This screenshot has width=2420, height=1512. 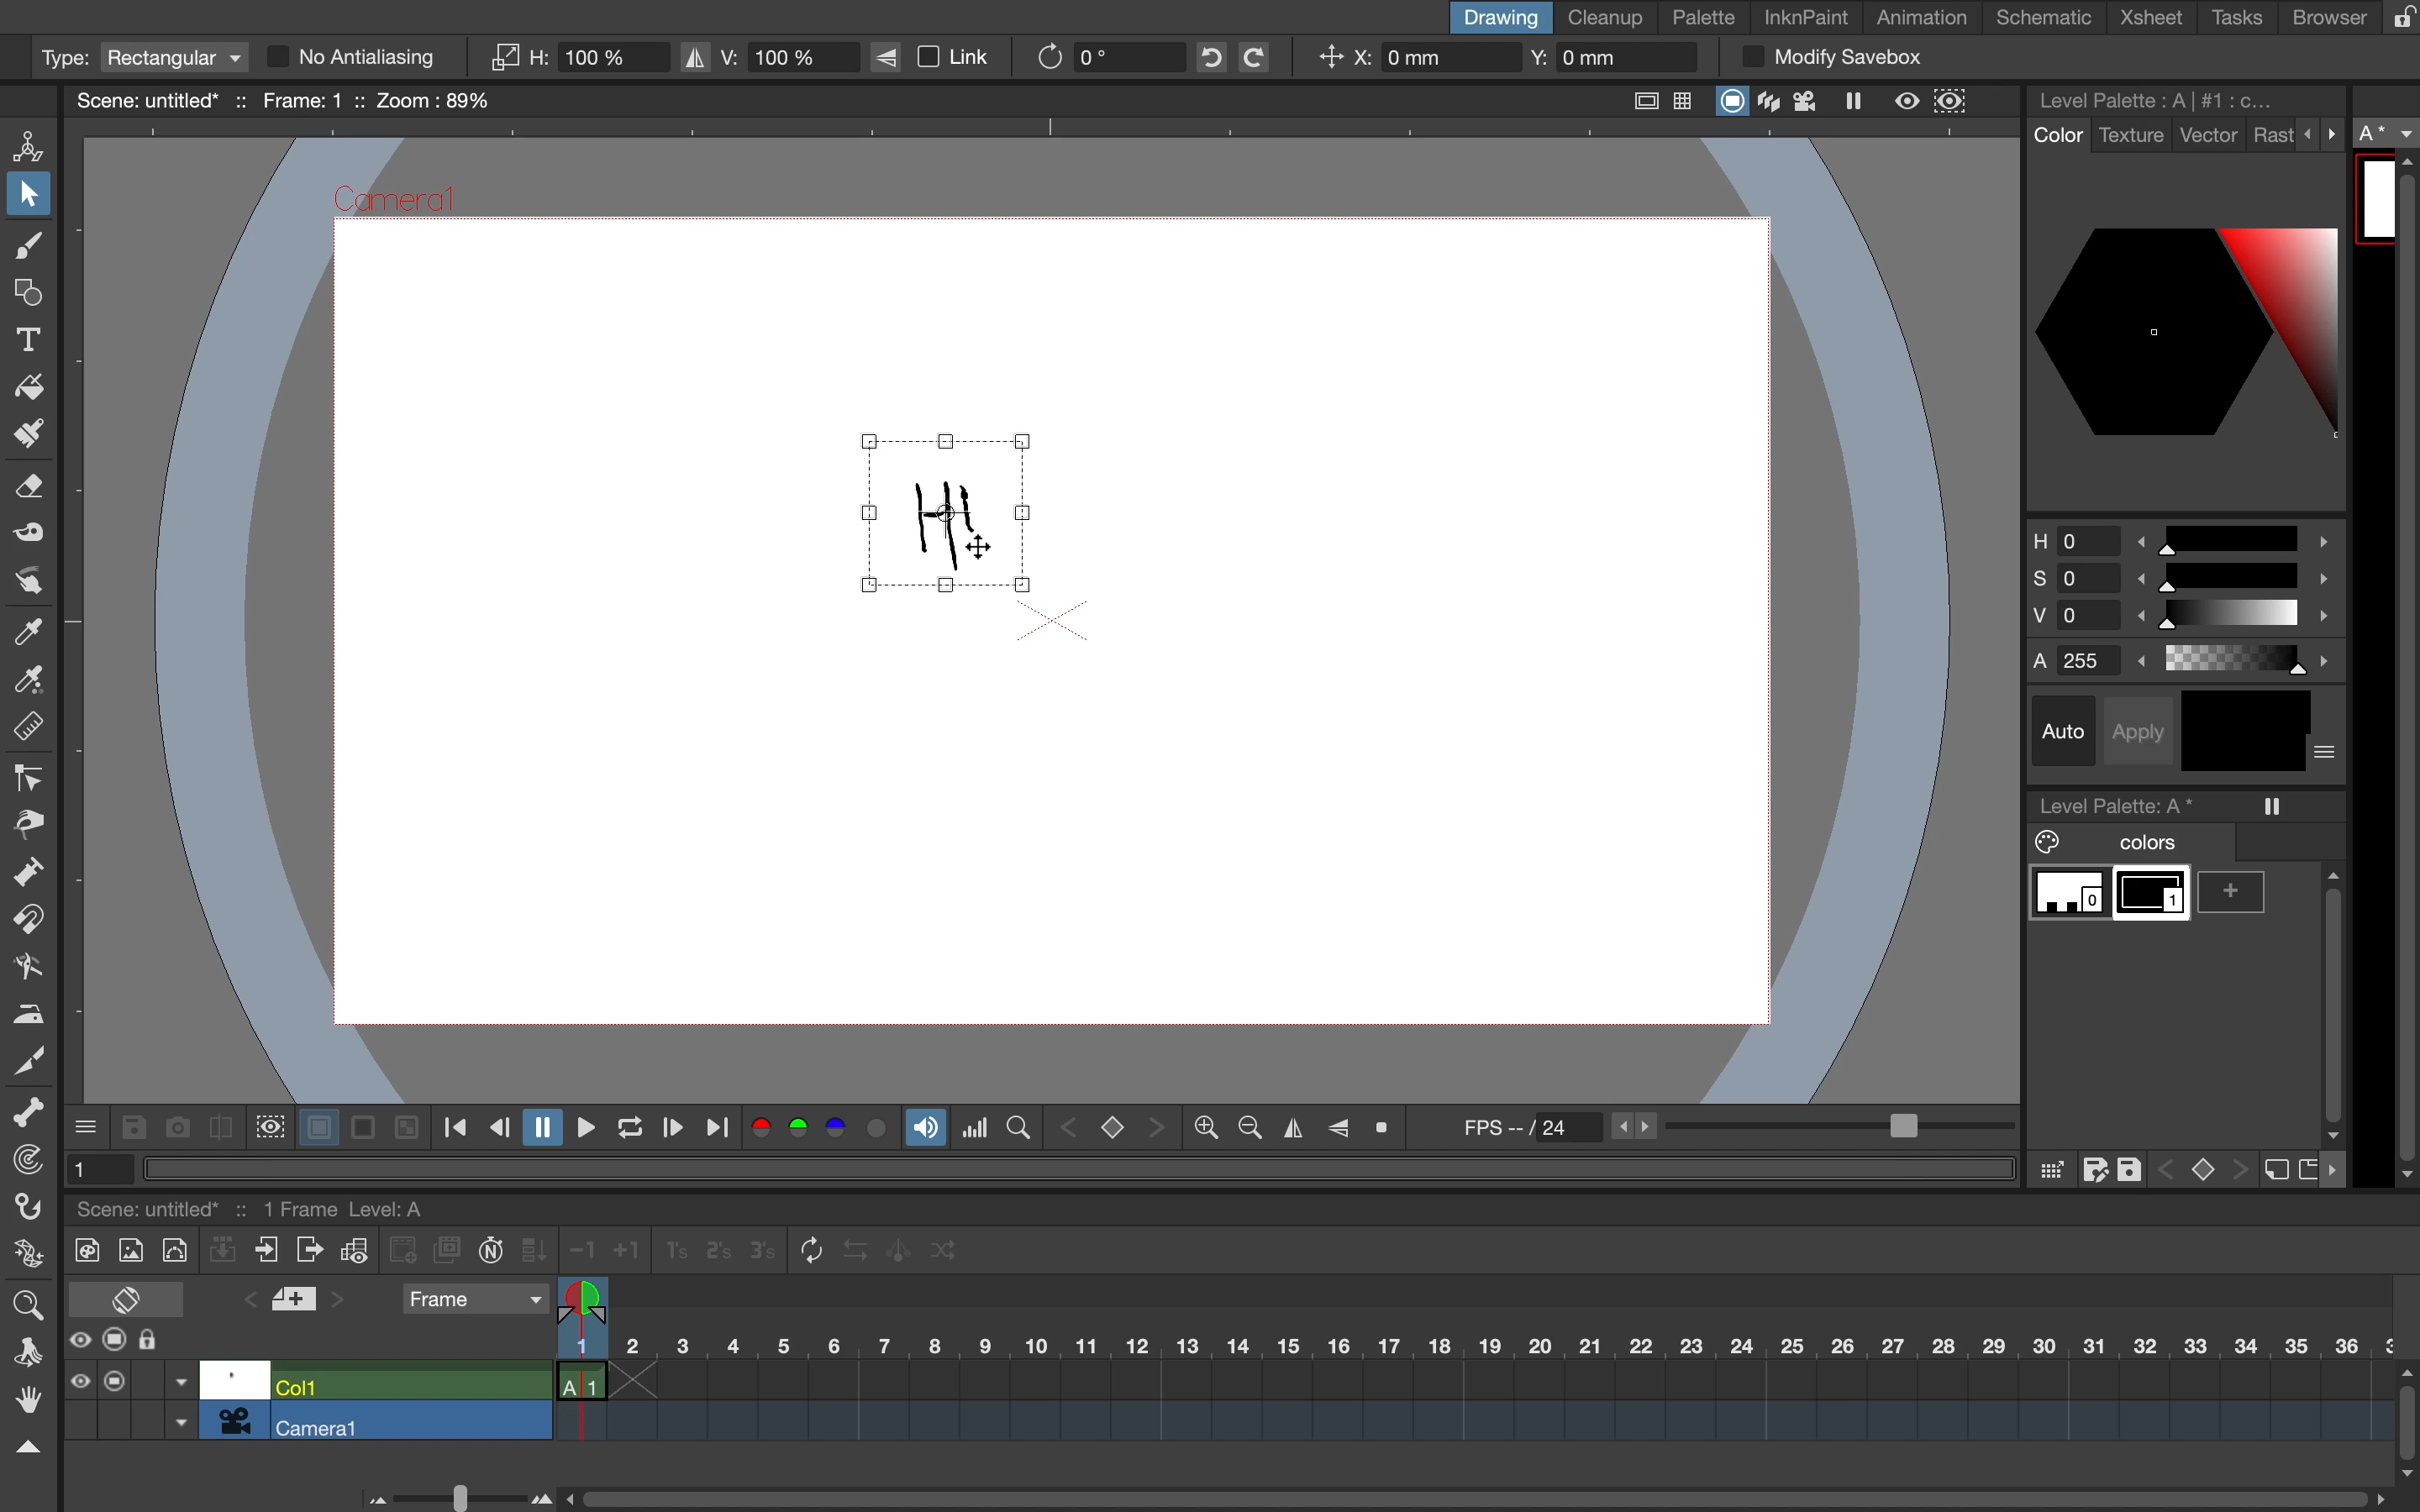 What do you see at coordinates (276, 1205) in the screenshot?
I see `scene and scene details` at bounding box center [276, 1205].